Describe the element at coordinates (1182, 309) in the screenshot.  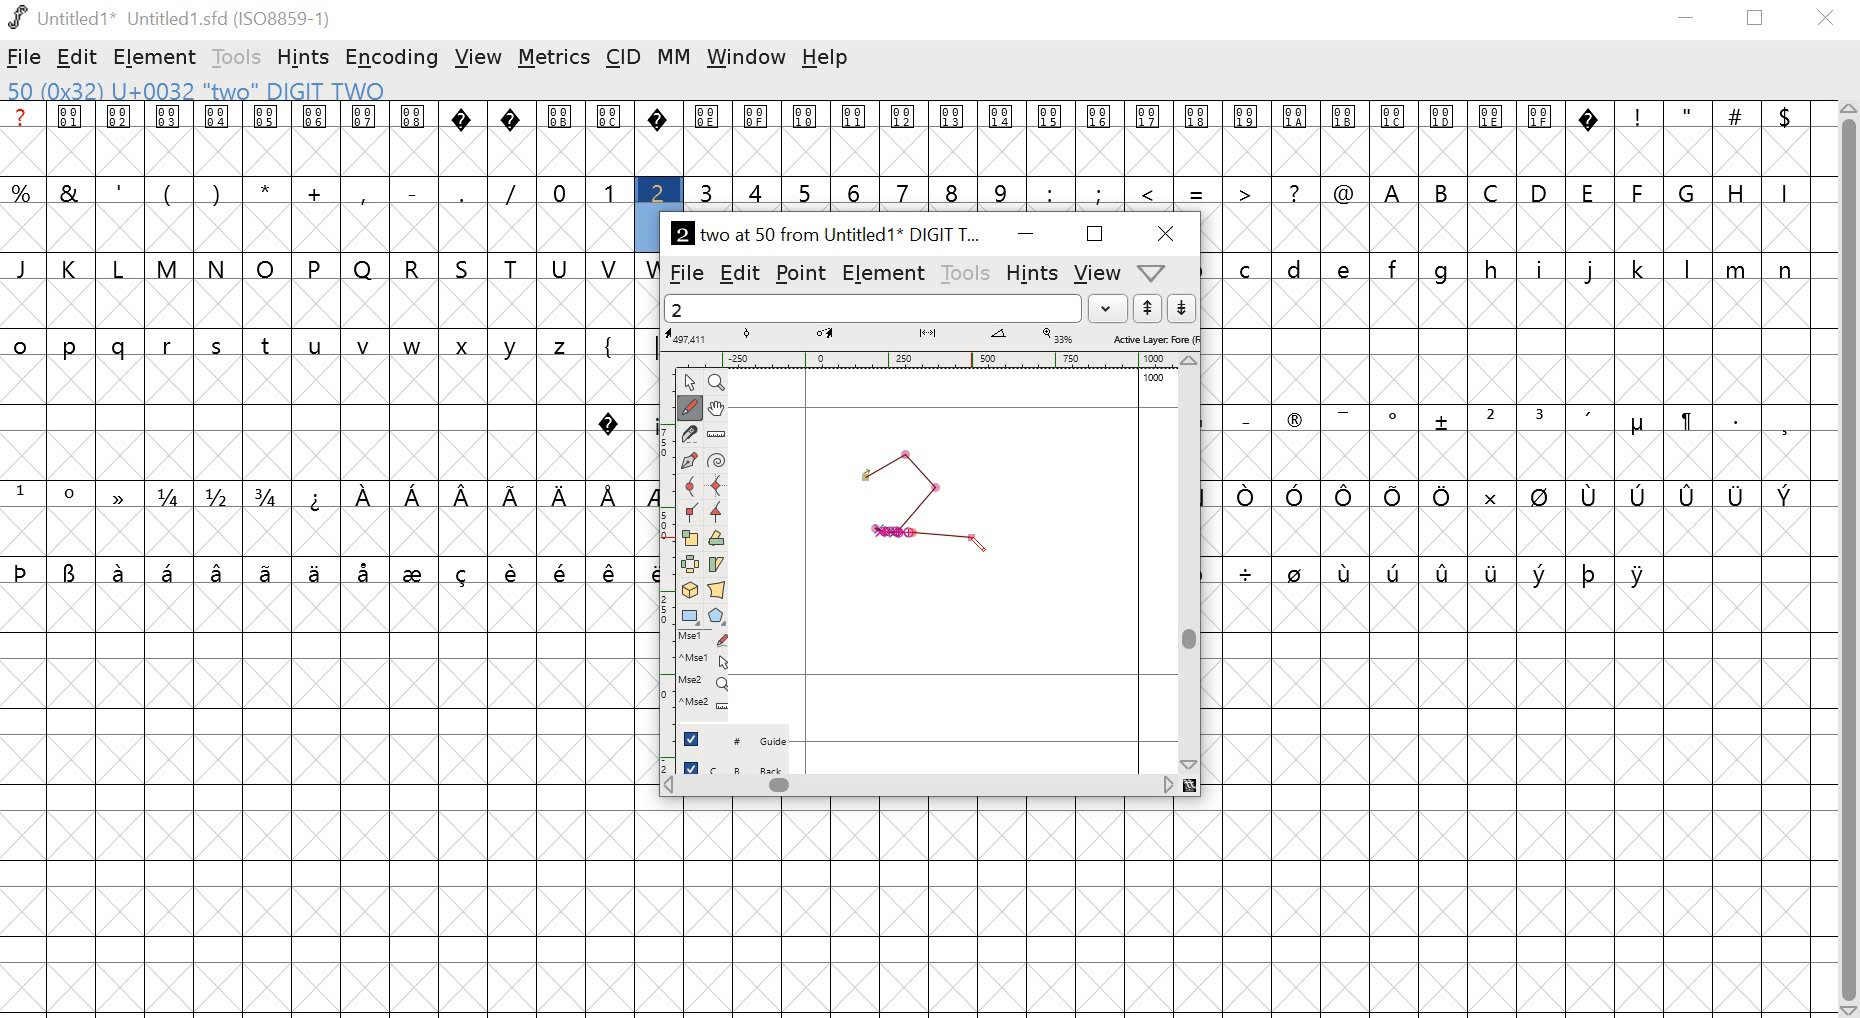
I see `down` at that location.